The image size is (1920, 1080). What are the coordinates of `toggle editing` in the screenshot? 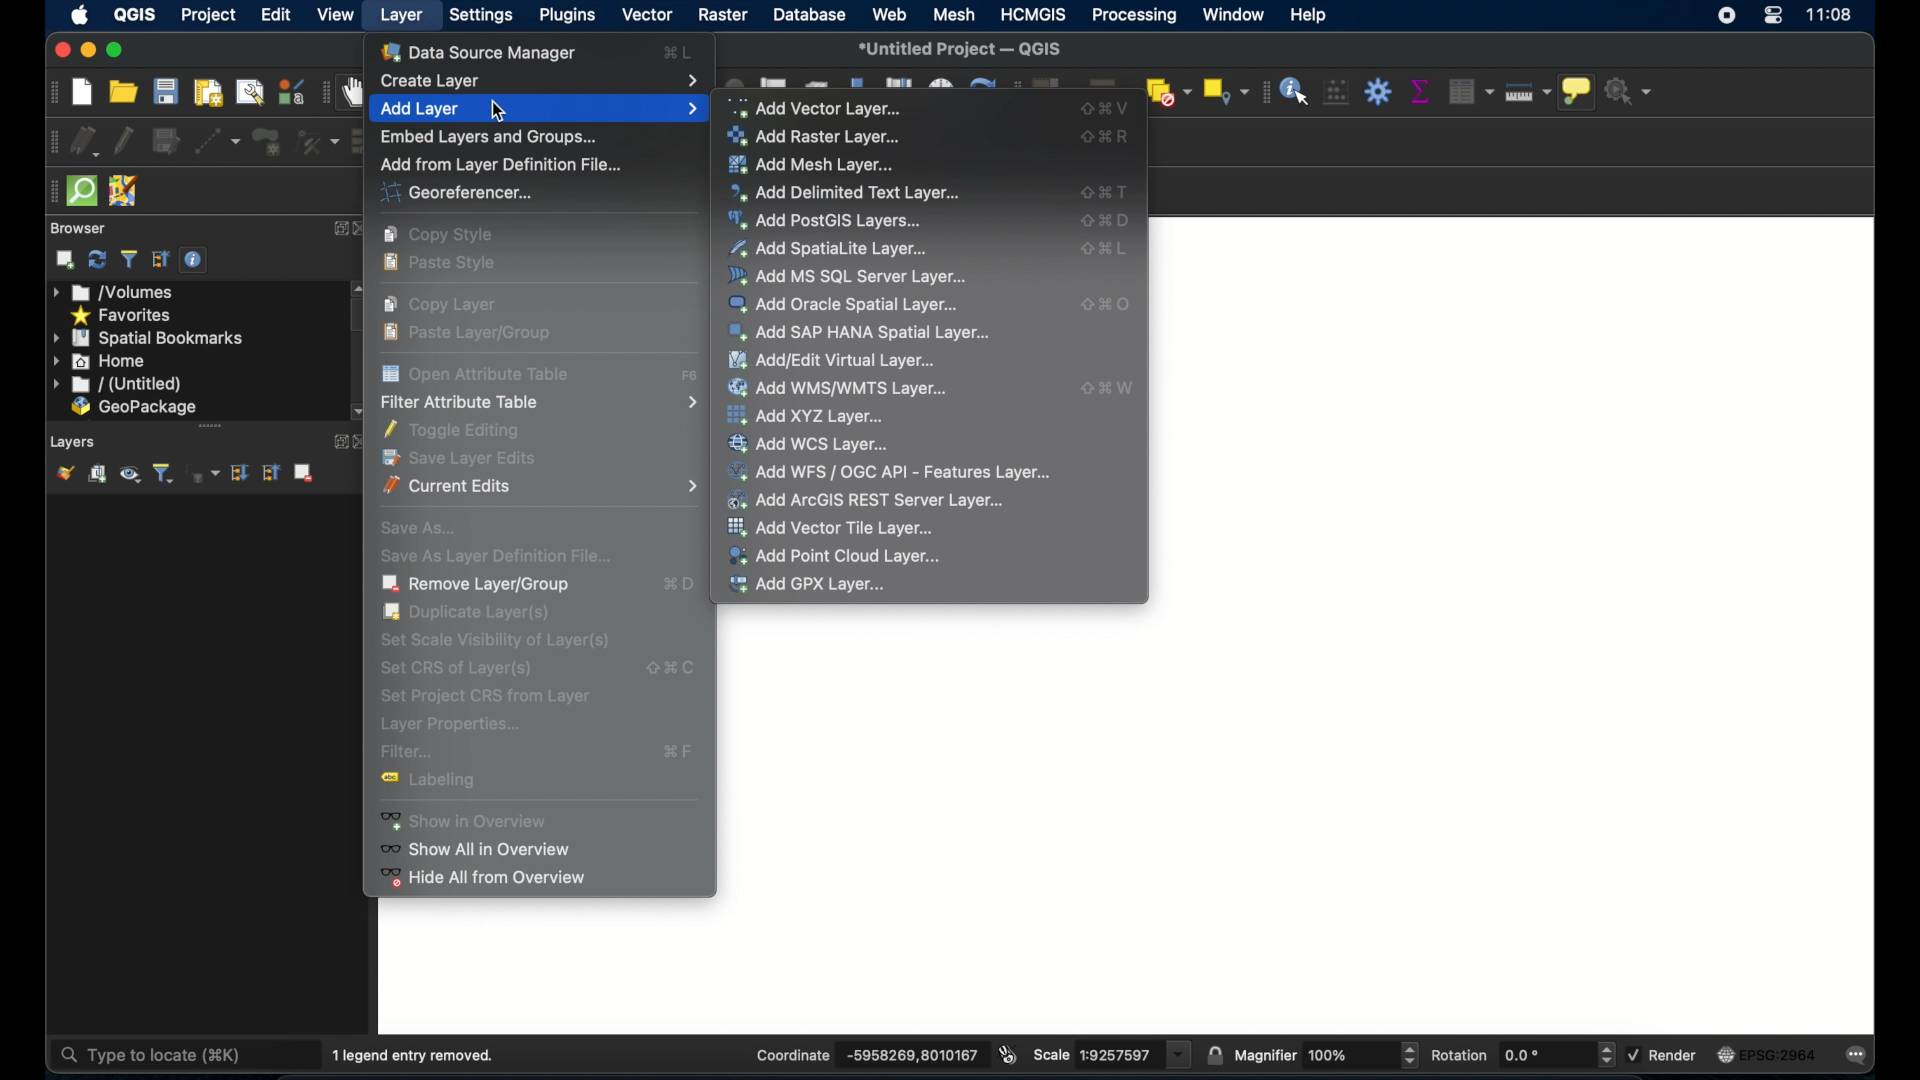 It's located at (460, 429).